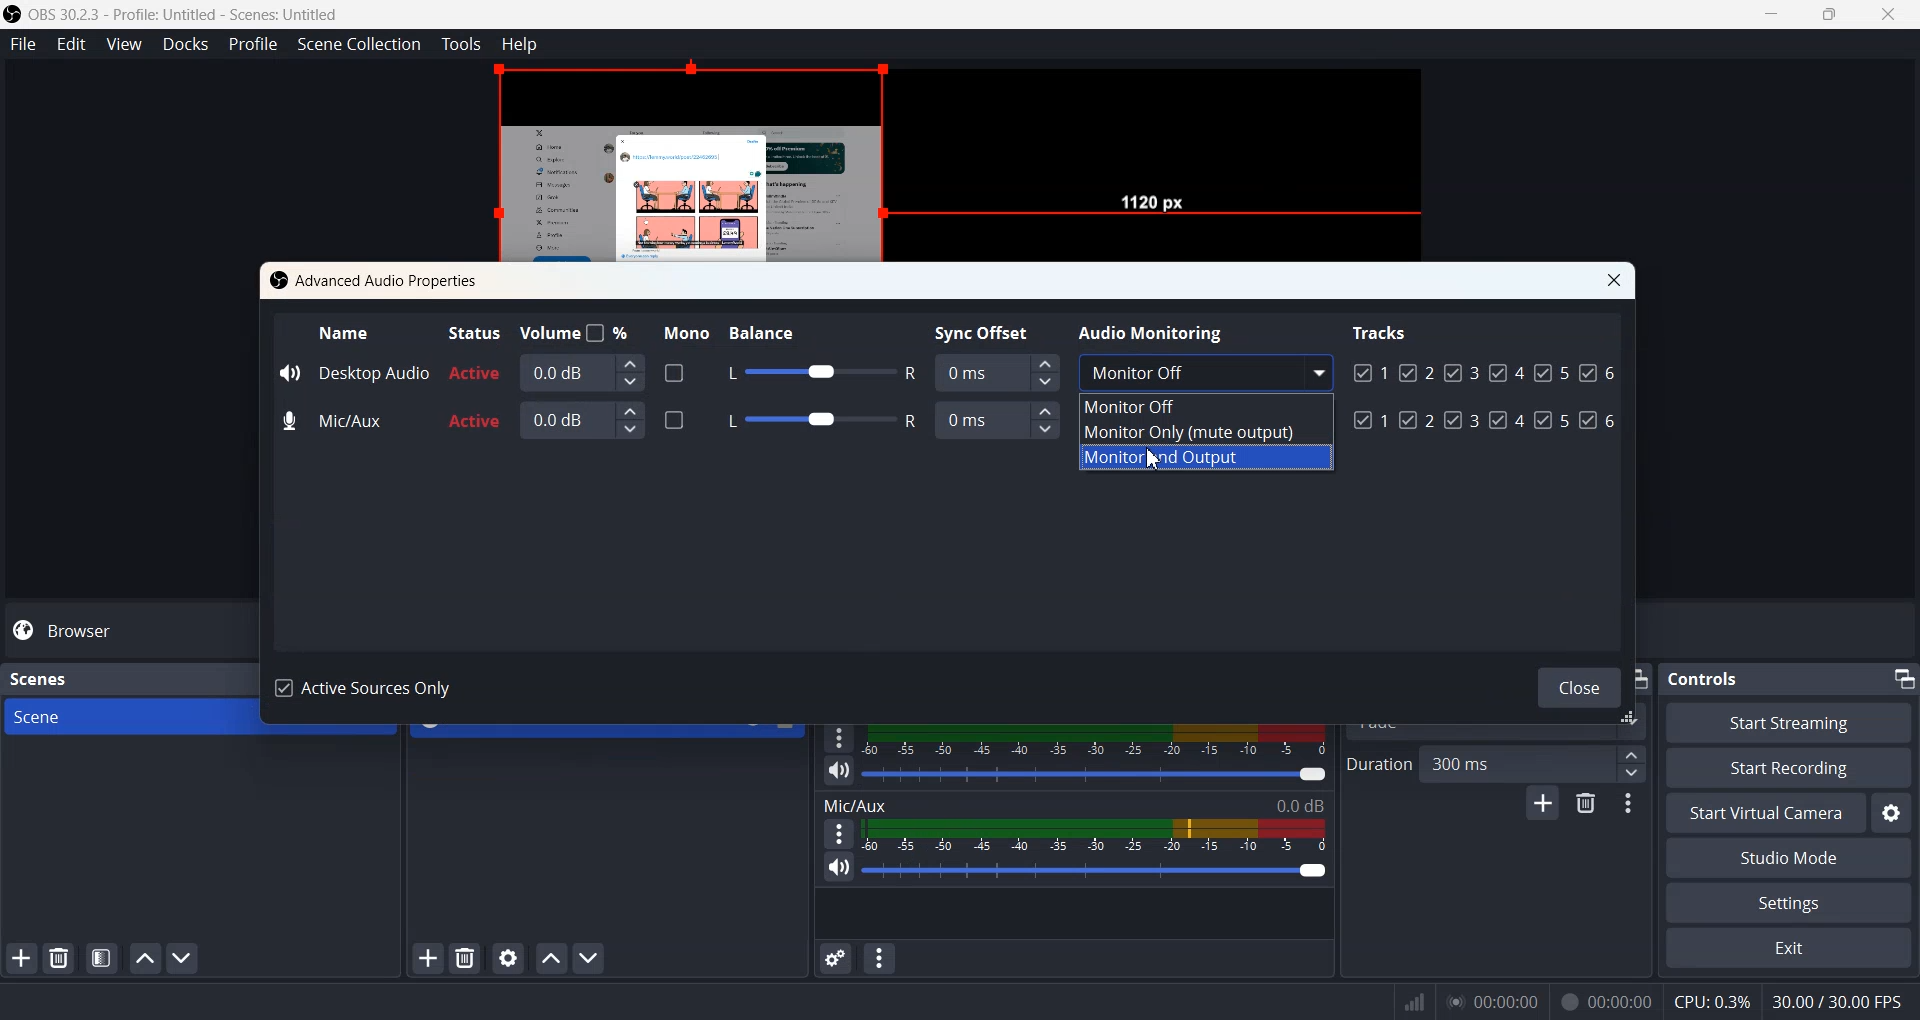 The height and width of the screenshot is (1020, 1920). Describe the element at coordinates (1485, 393) in the screenshot. I see `Tracks Enabled` at that location.